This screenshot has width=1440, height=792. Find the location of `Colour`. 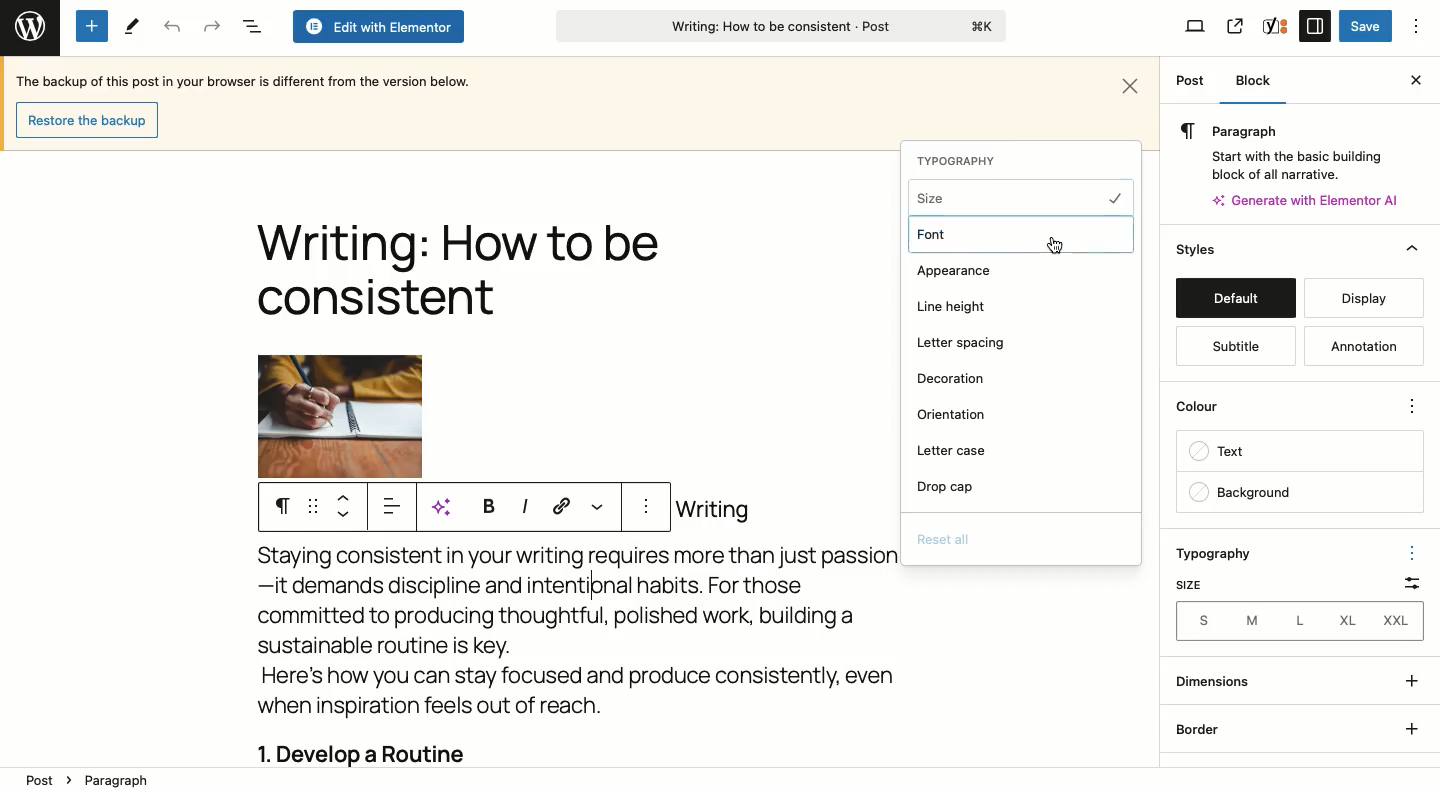

Colour is located at coordinates (1283, 404).